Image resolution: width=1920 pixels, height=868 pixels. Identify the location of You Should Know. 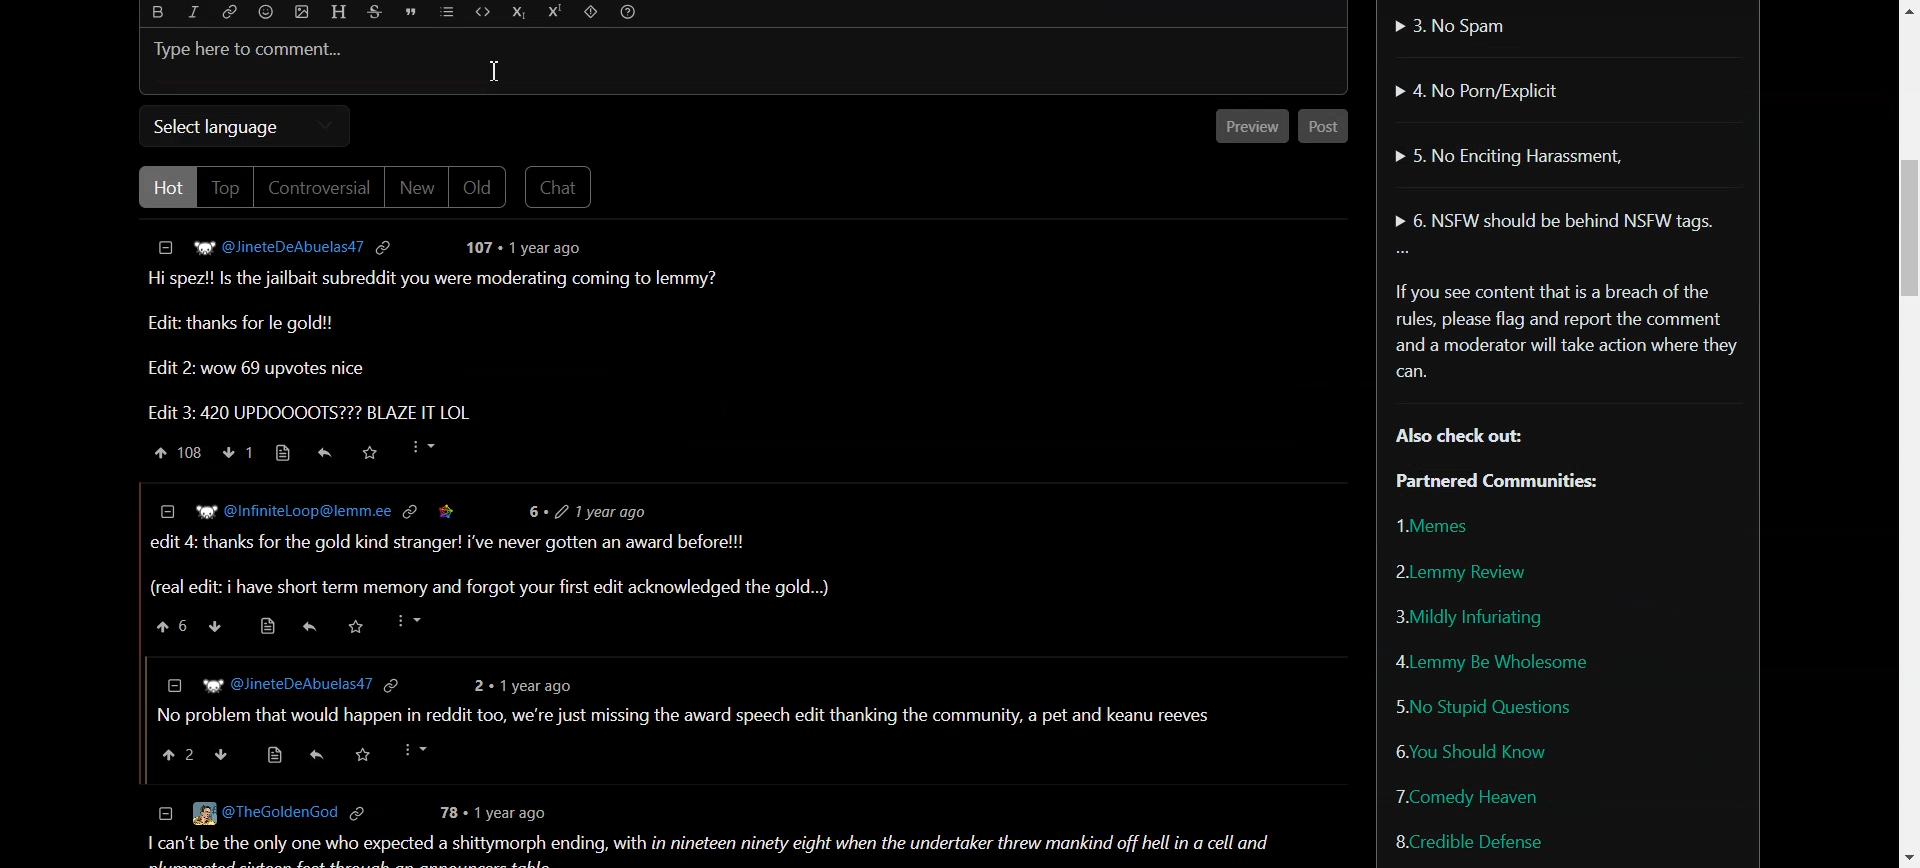
(1470, 749).